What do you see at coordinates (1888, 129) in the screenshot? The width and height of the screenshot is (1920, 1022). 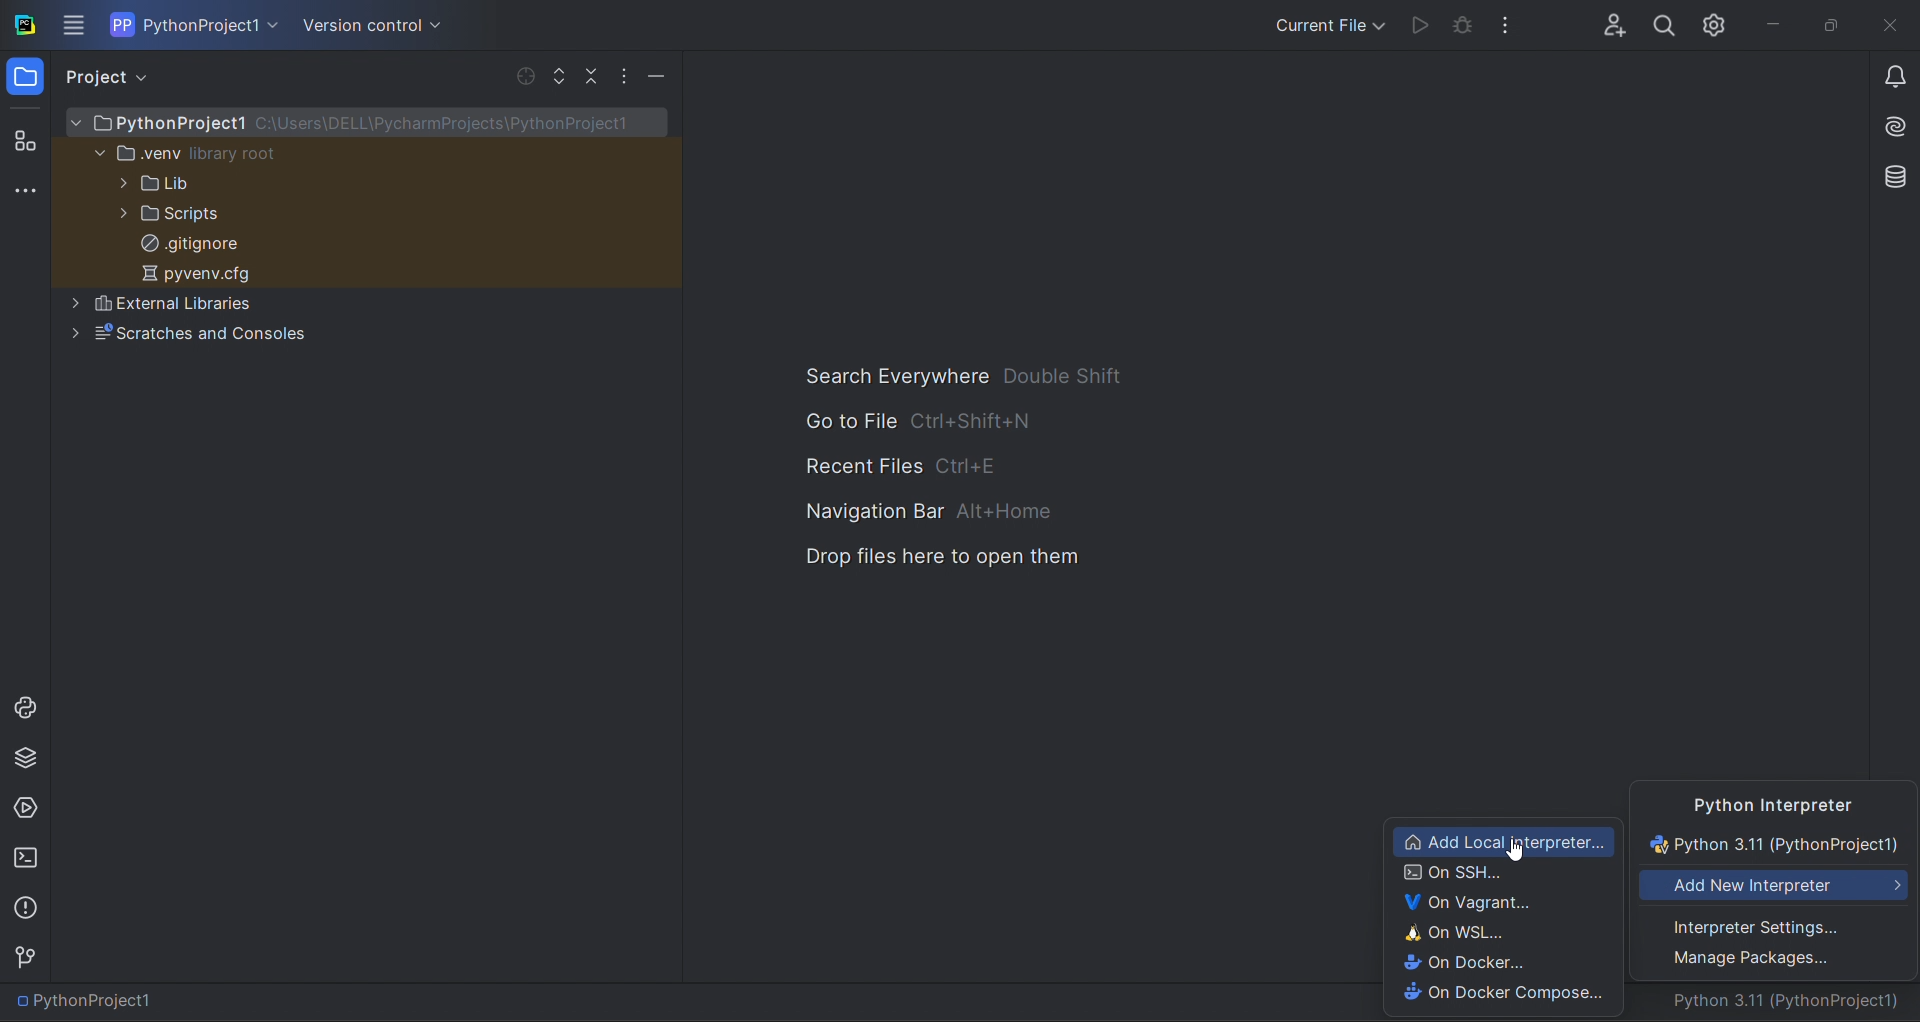 I see `ai assistant` at bounding box center [1888, 129].